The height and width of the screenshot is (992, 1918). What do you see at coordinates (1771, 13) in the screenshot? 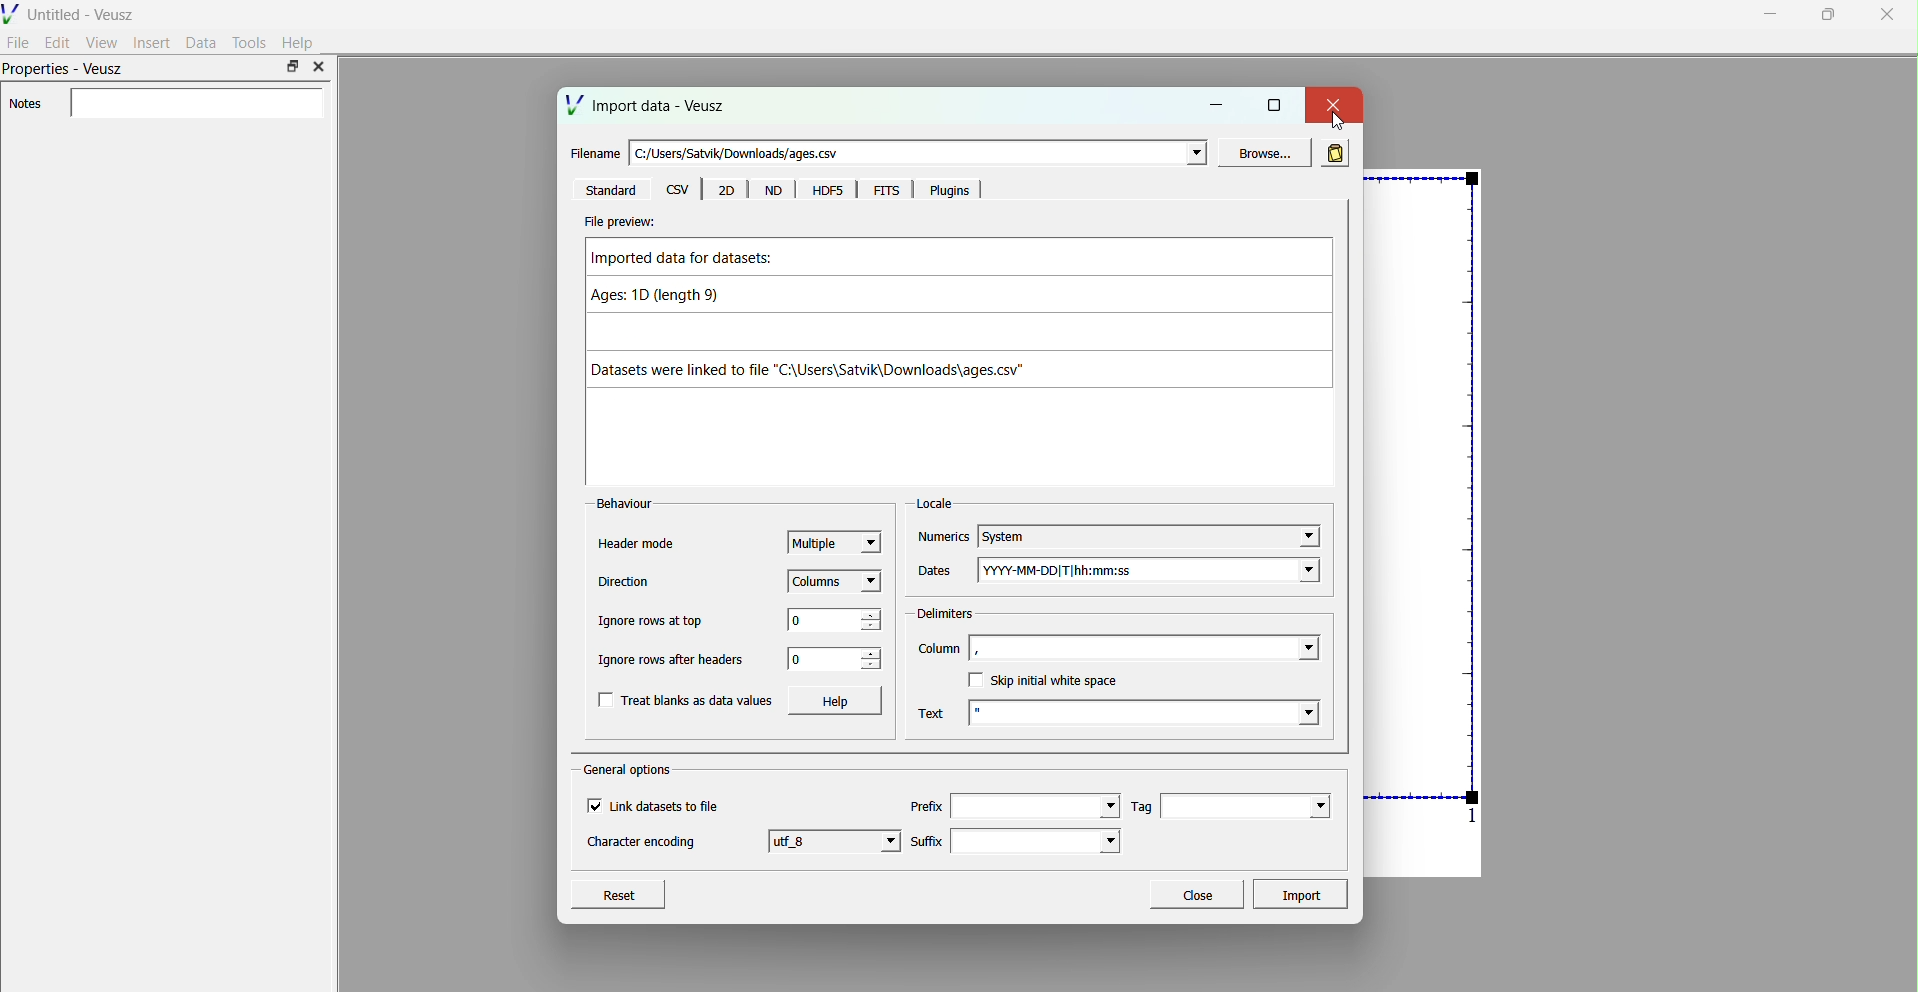
I see `minimise` at bounding box center [1771, 13].